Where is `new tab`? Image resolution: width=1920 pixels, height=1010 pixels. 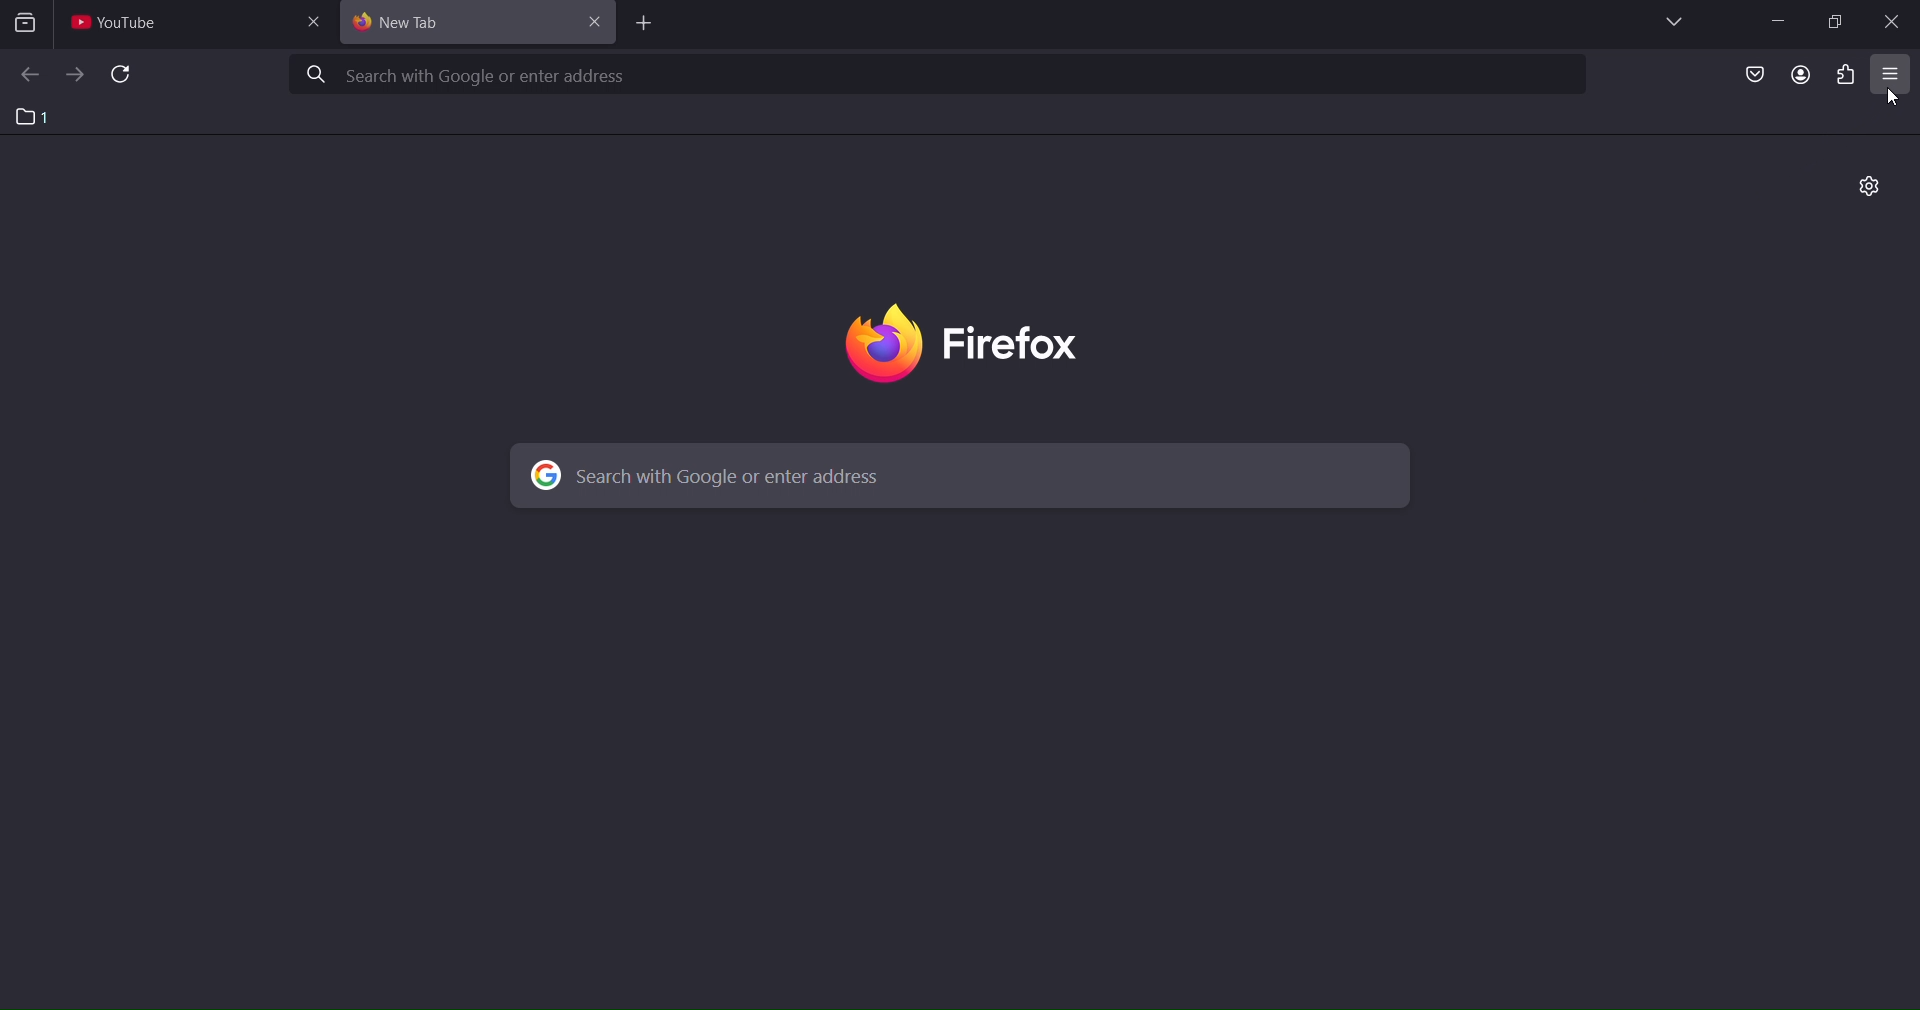
new tab is located at coordinates (639, 25).